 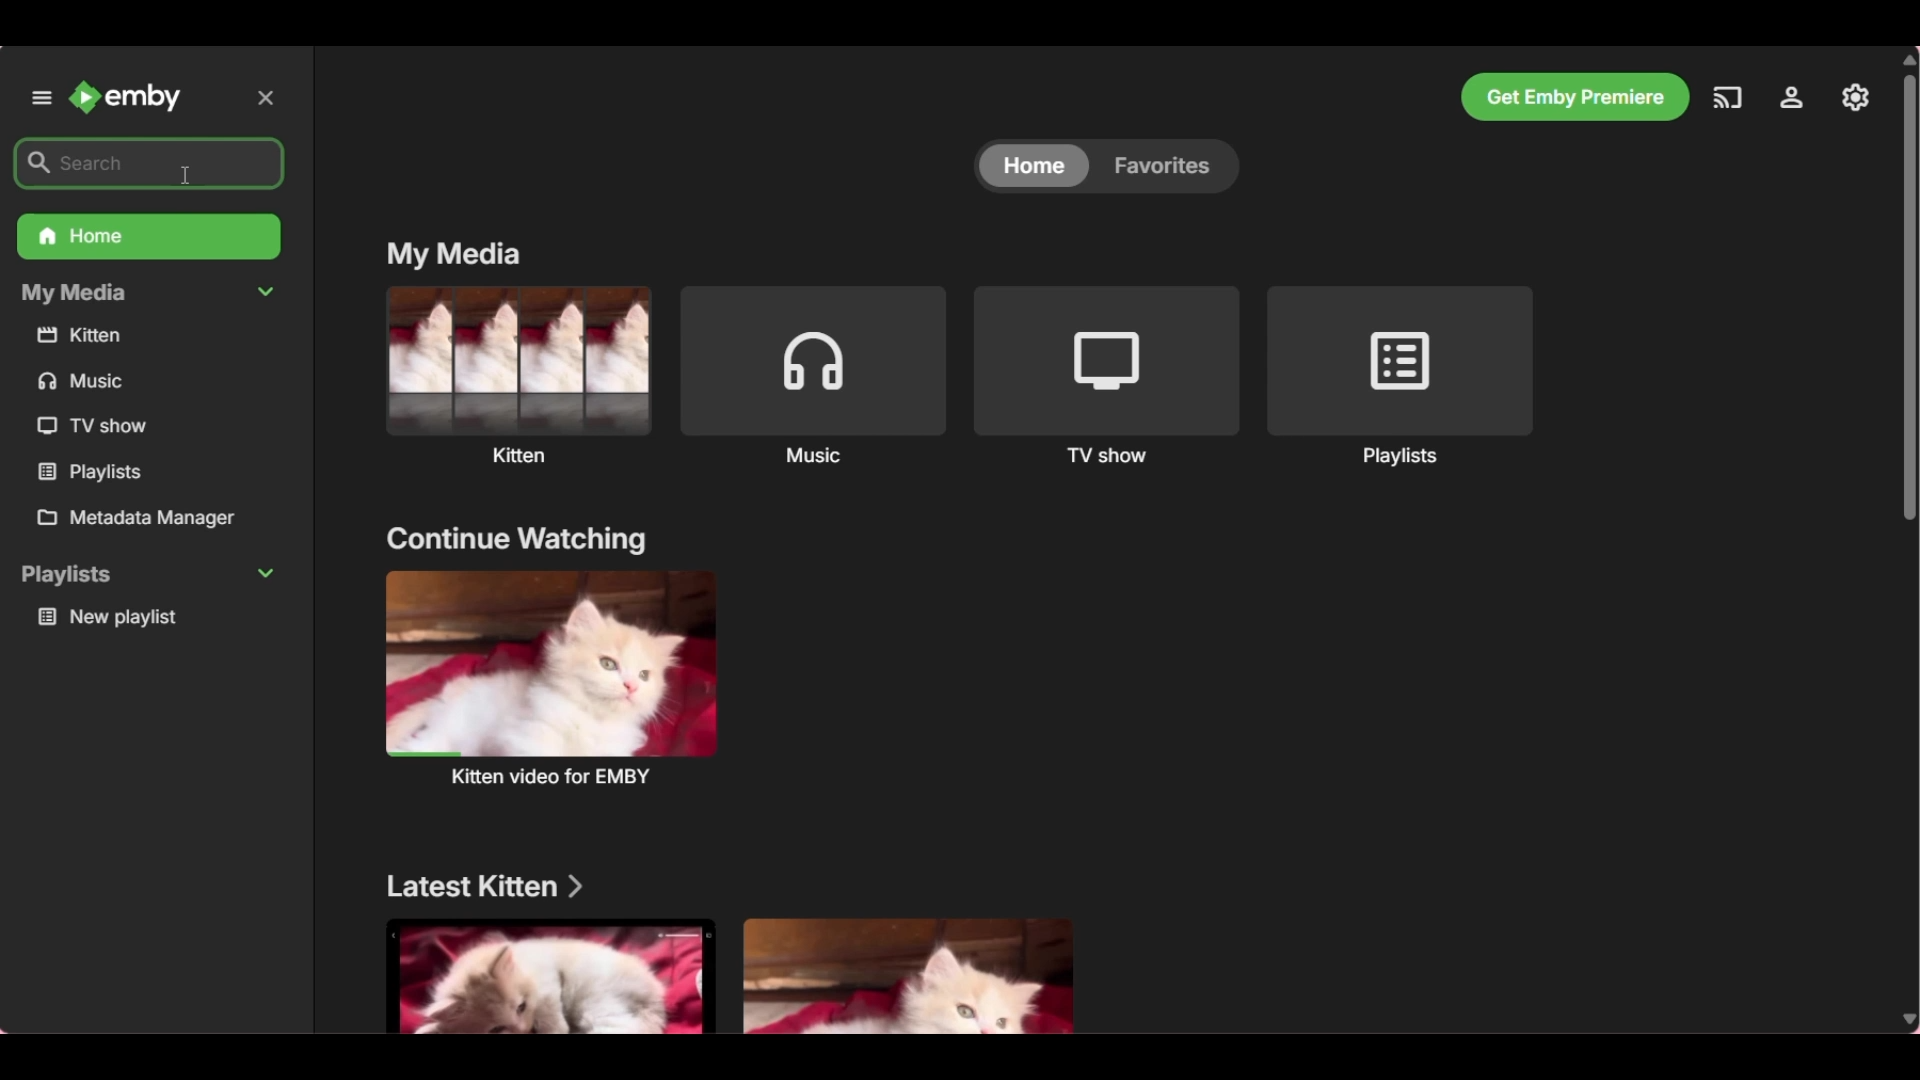 I want to click on TV shows, so click(x=1105, y=374).